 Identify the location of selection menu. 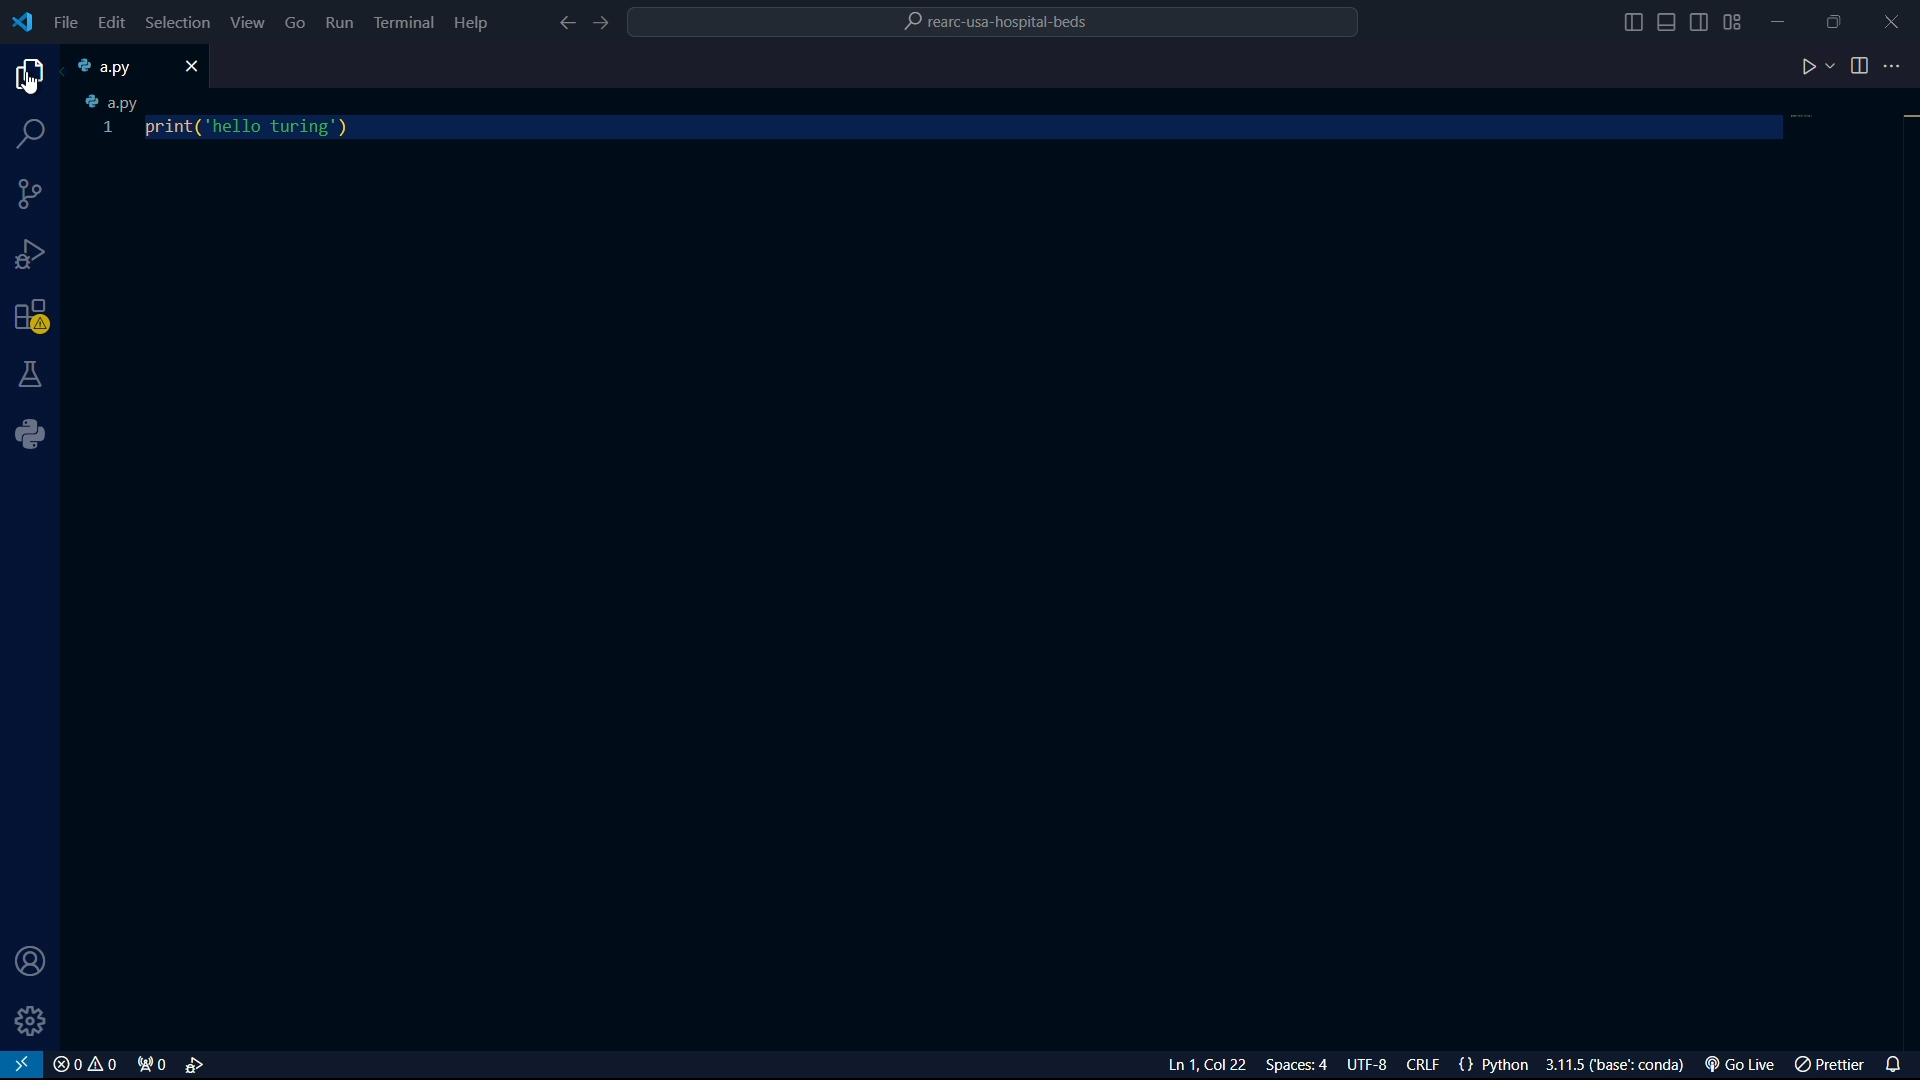
(177, 23).